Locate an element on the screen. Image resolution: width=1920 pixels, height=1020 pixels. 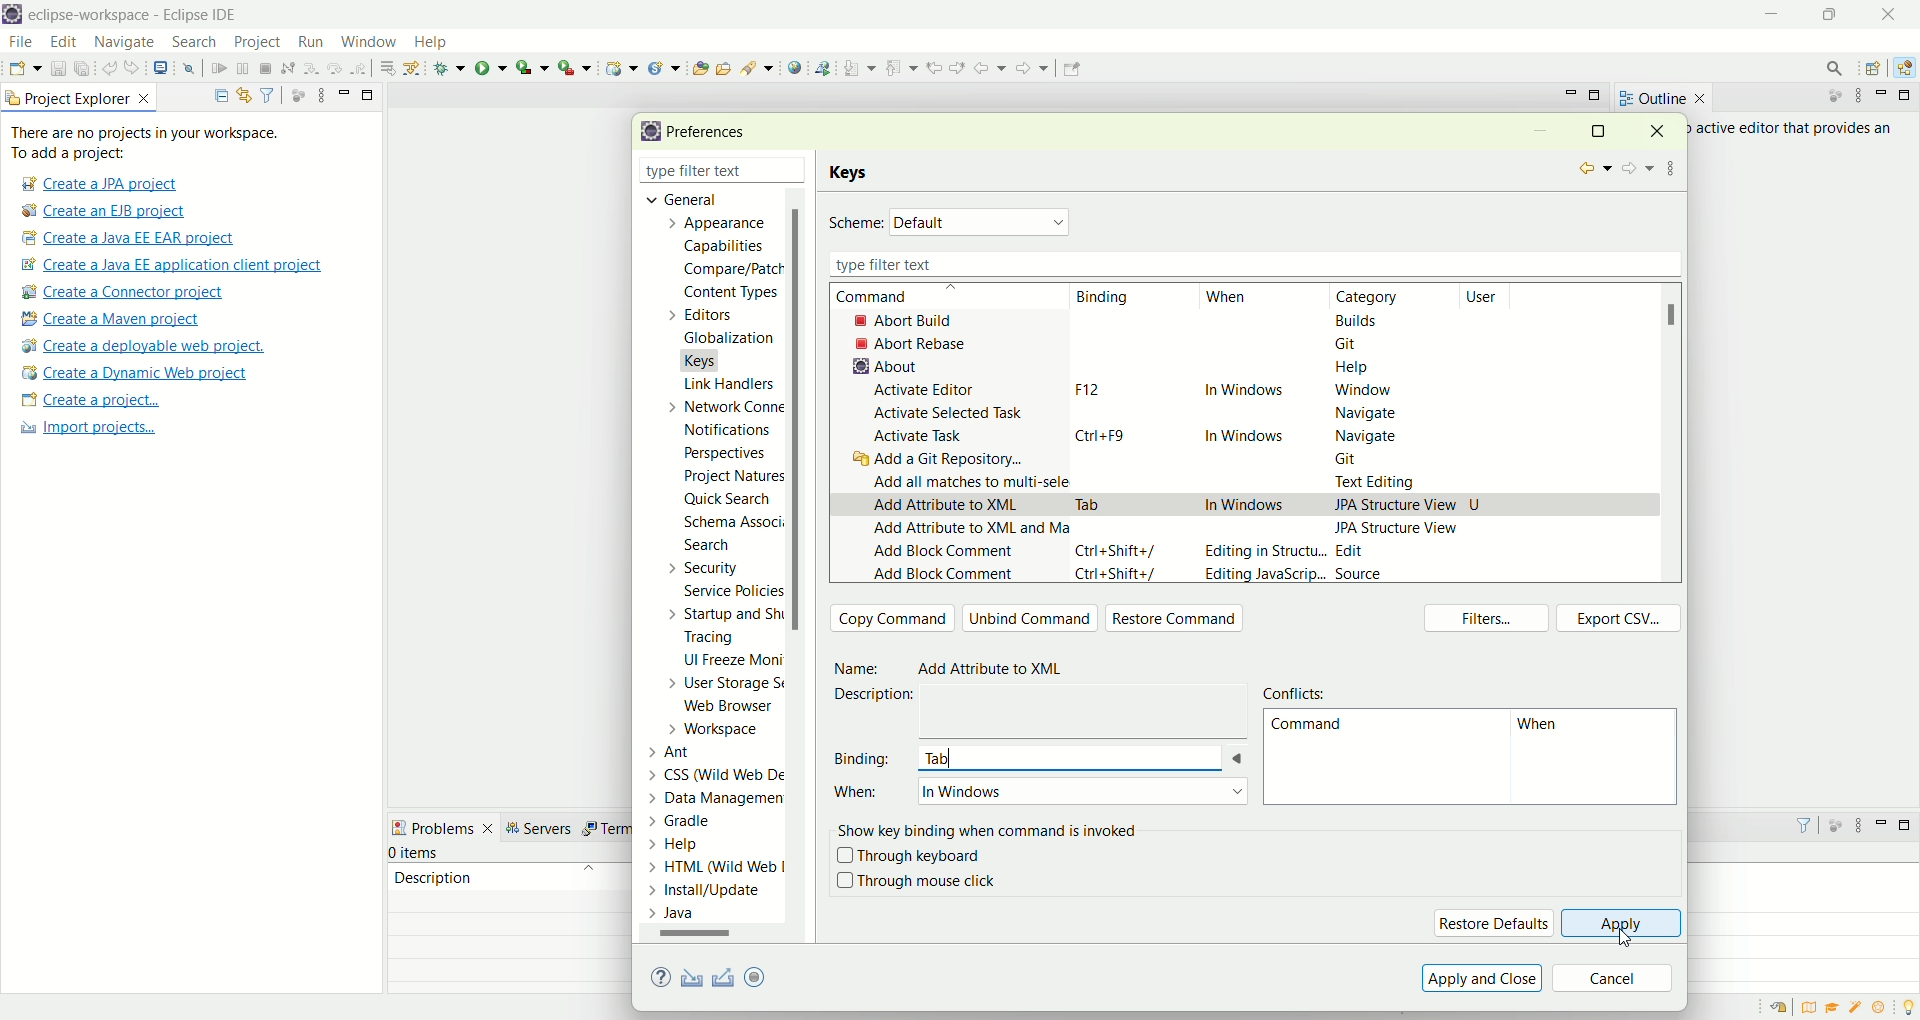
open task is located at coordinates (722, 66).